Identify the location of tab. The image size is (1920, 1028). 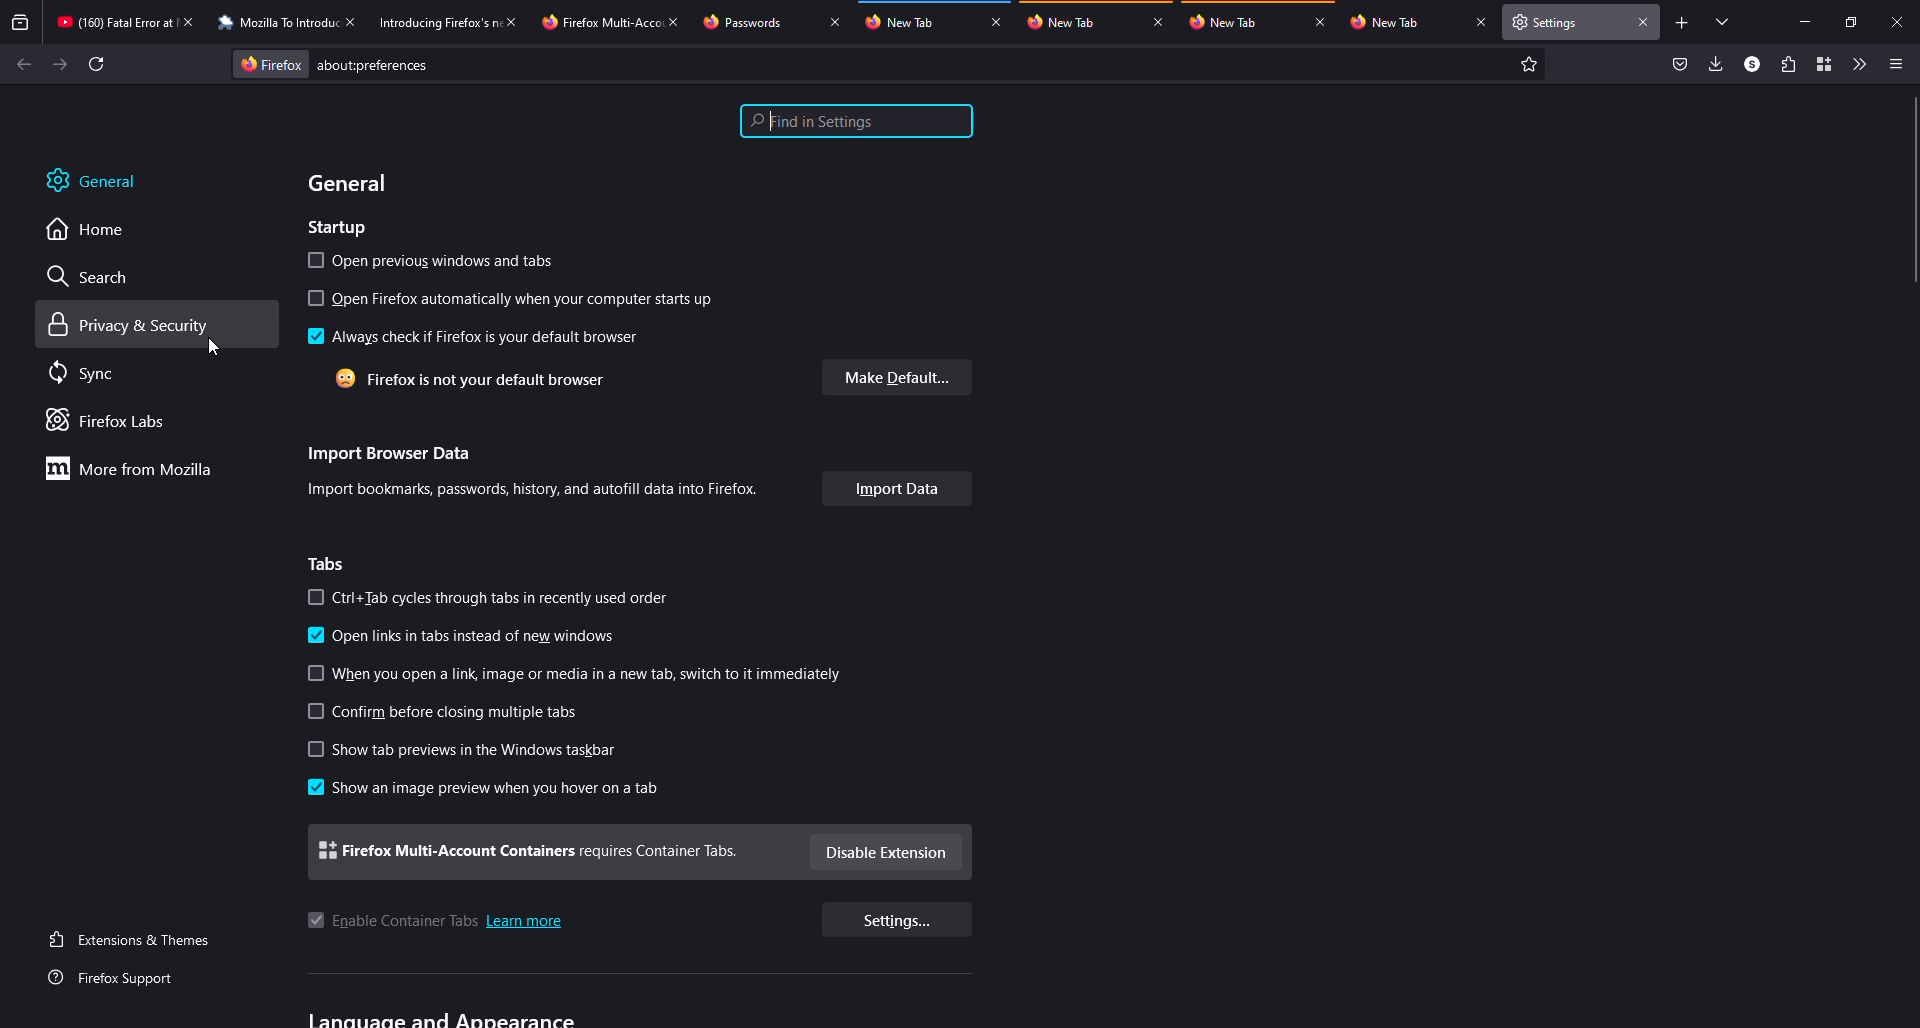
(1386, 22).